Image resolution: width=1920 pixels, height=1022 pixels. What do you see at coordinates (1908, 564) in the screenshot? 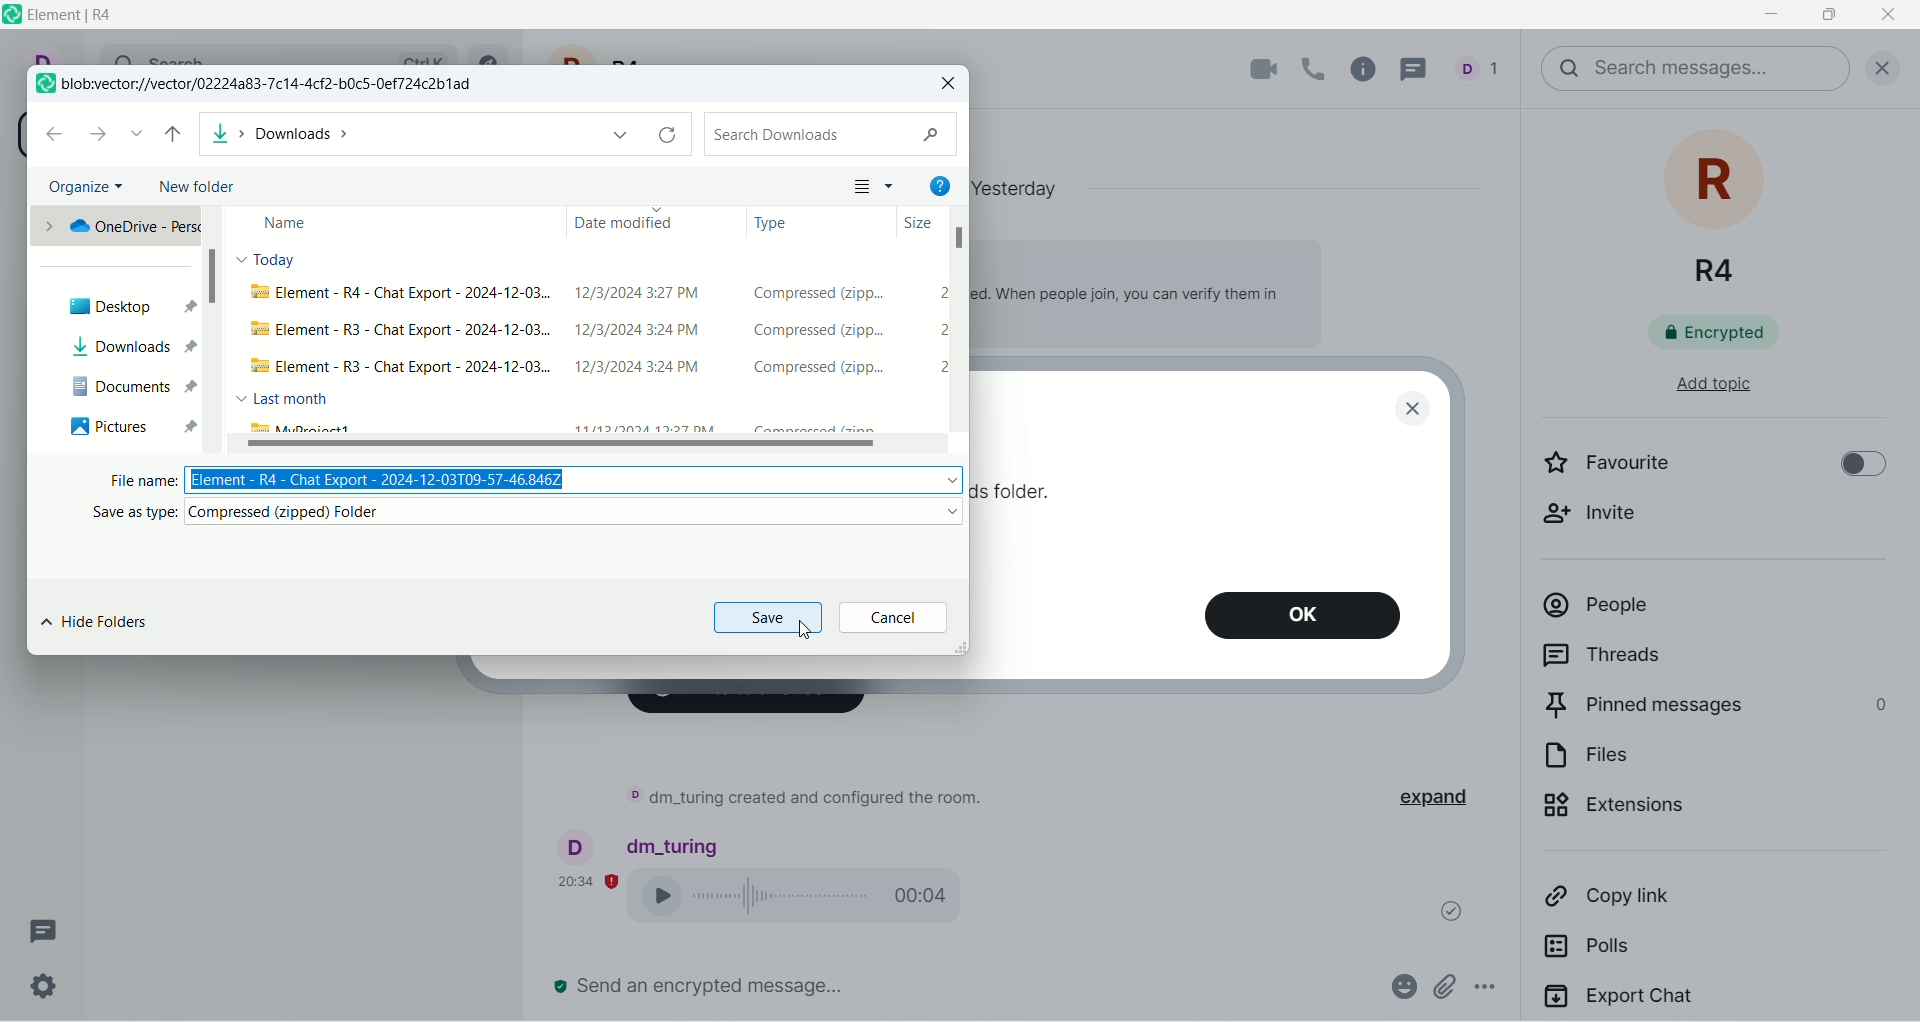
I see `vertical scroll bar` at bounding box center [1908, 564].